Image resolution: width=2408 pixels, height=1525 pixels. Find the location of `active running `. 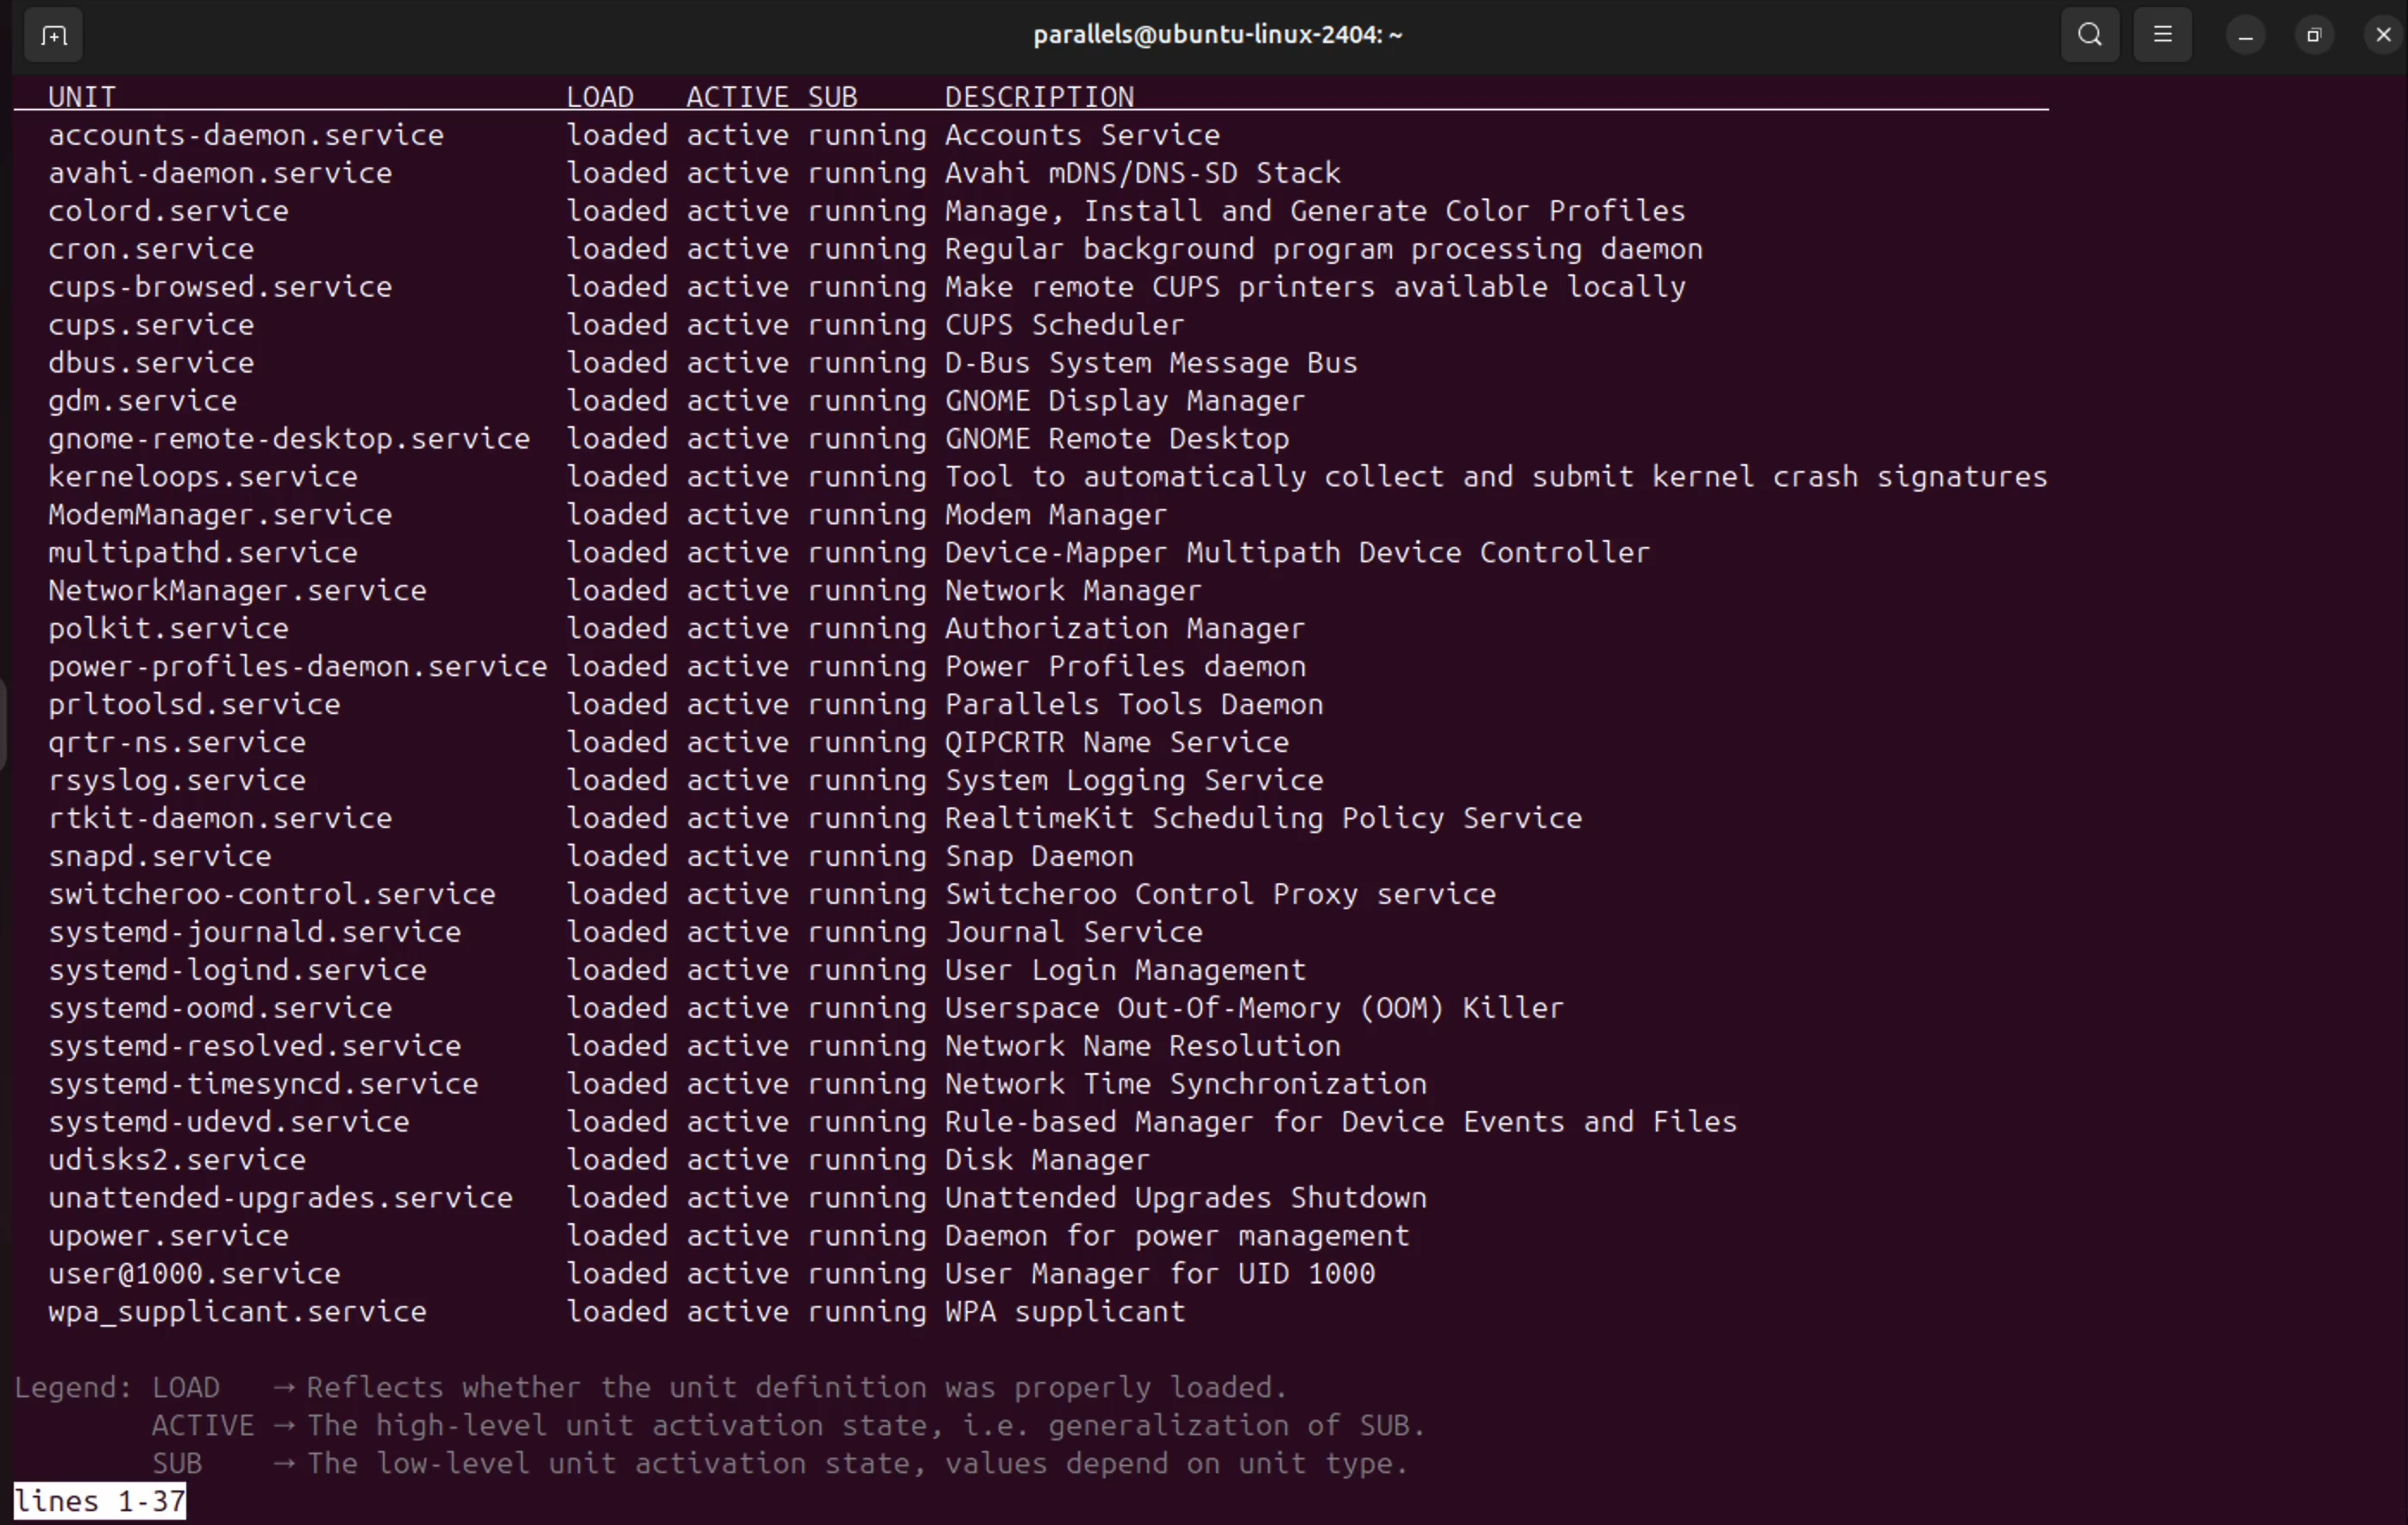

active running  is located at coordinates (922, 864).